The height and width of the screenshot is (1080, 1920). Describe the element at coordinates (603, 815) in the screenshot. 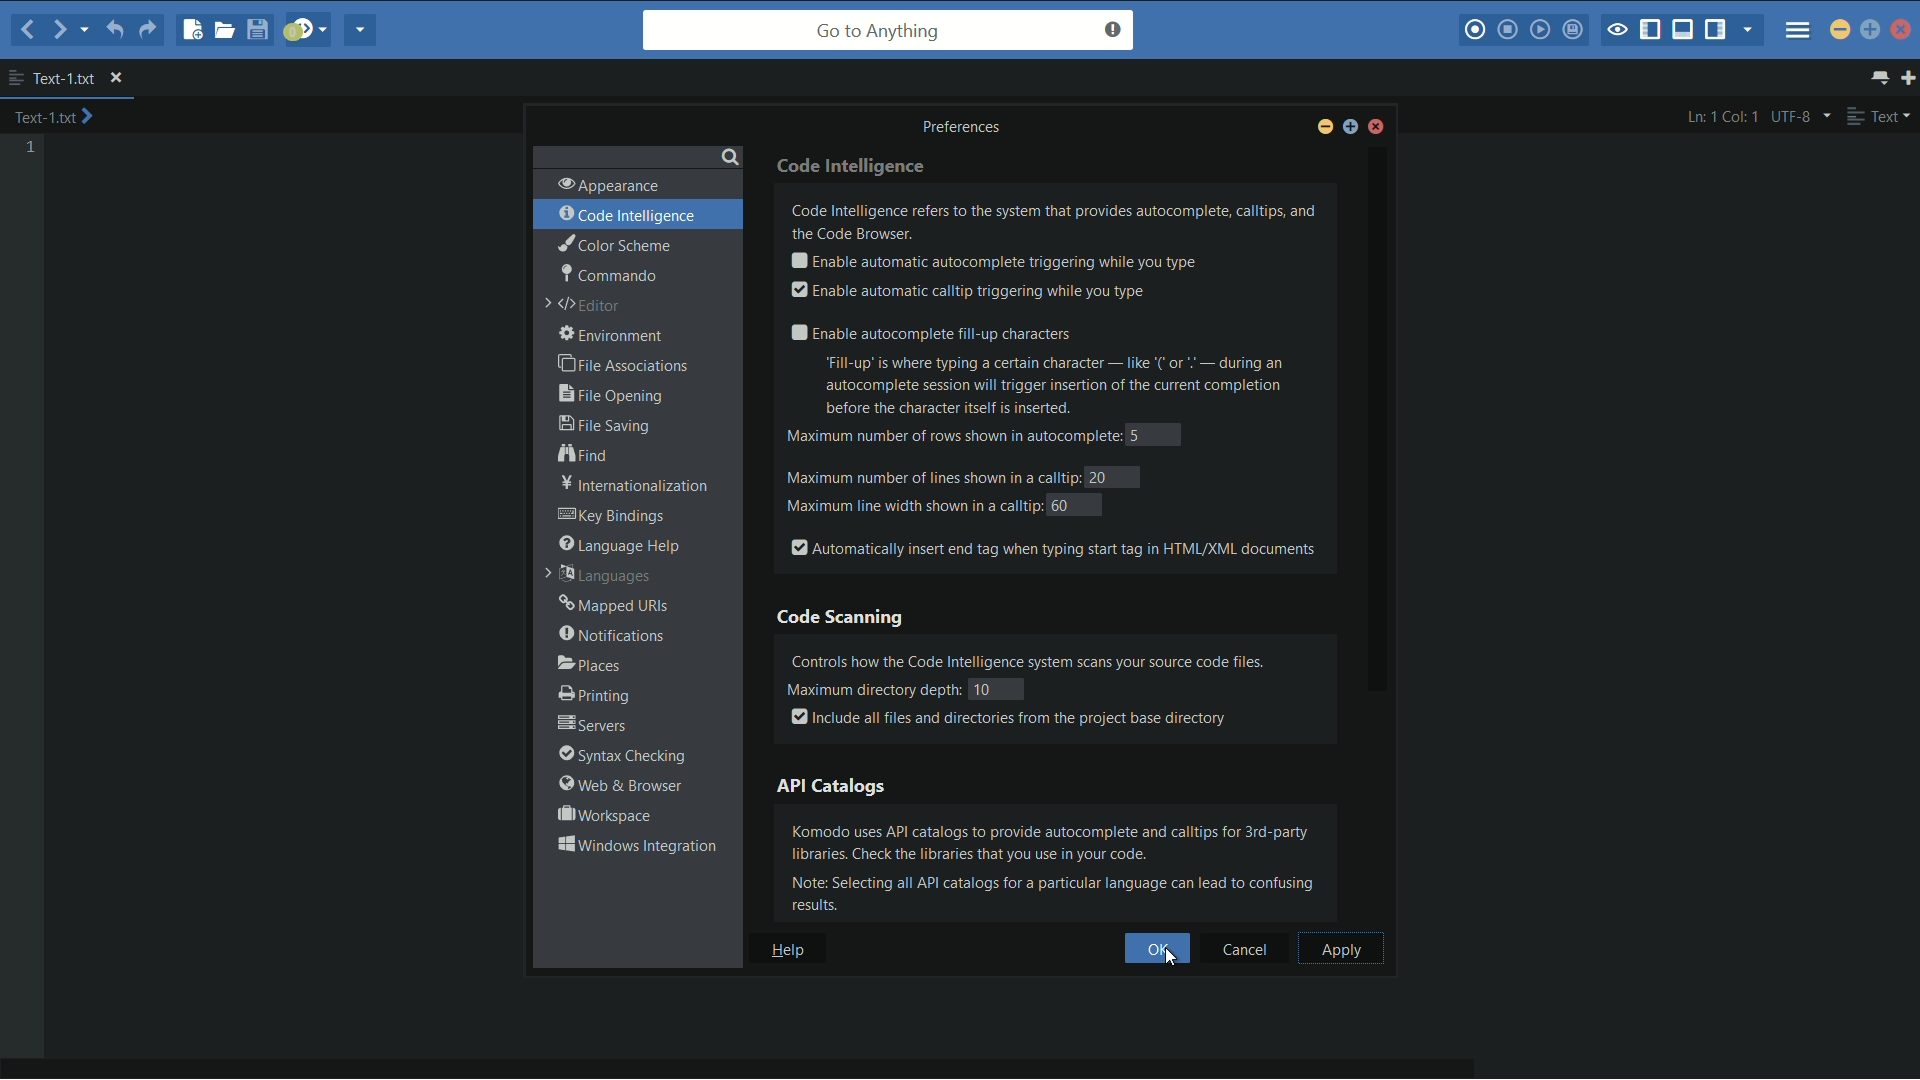

I see `workspace` at that location.